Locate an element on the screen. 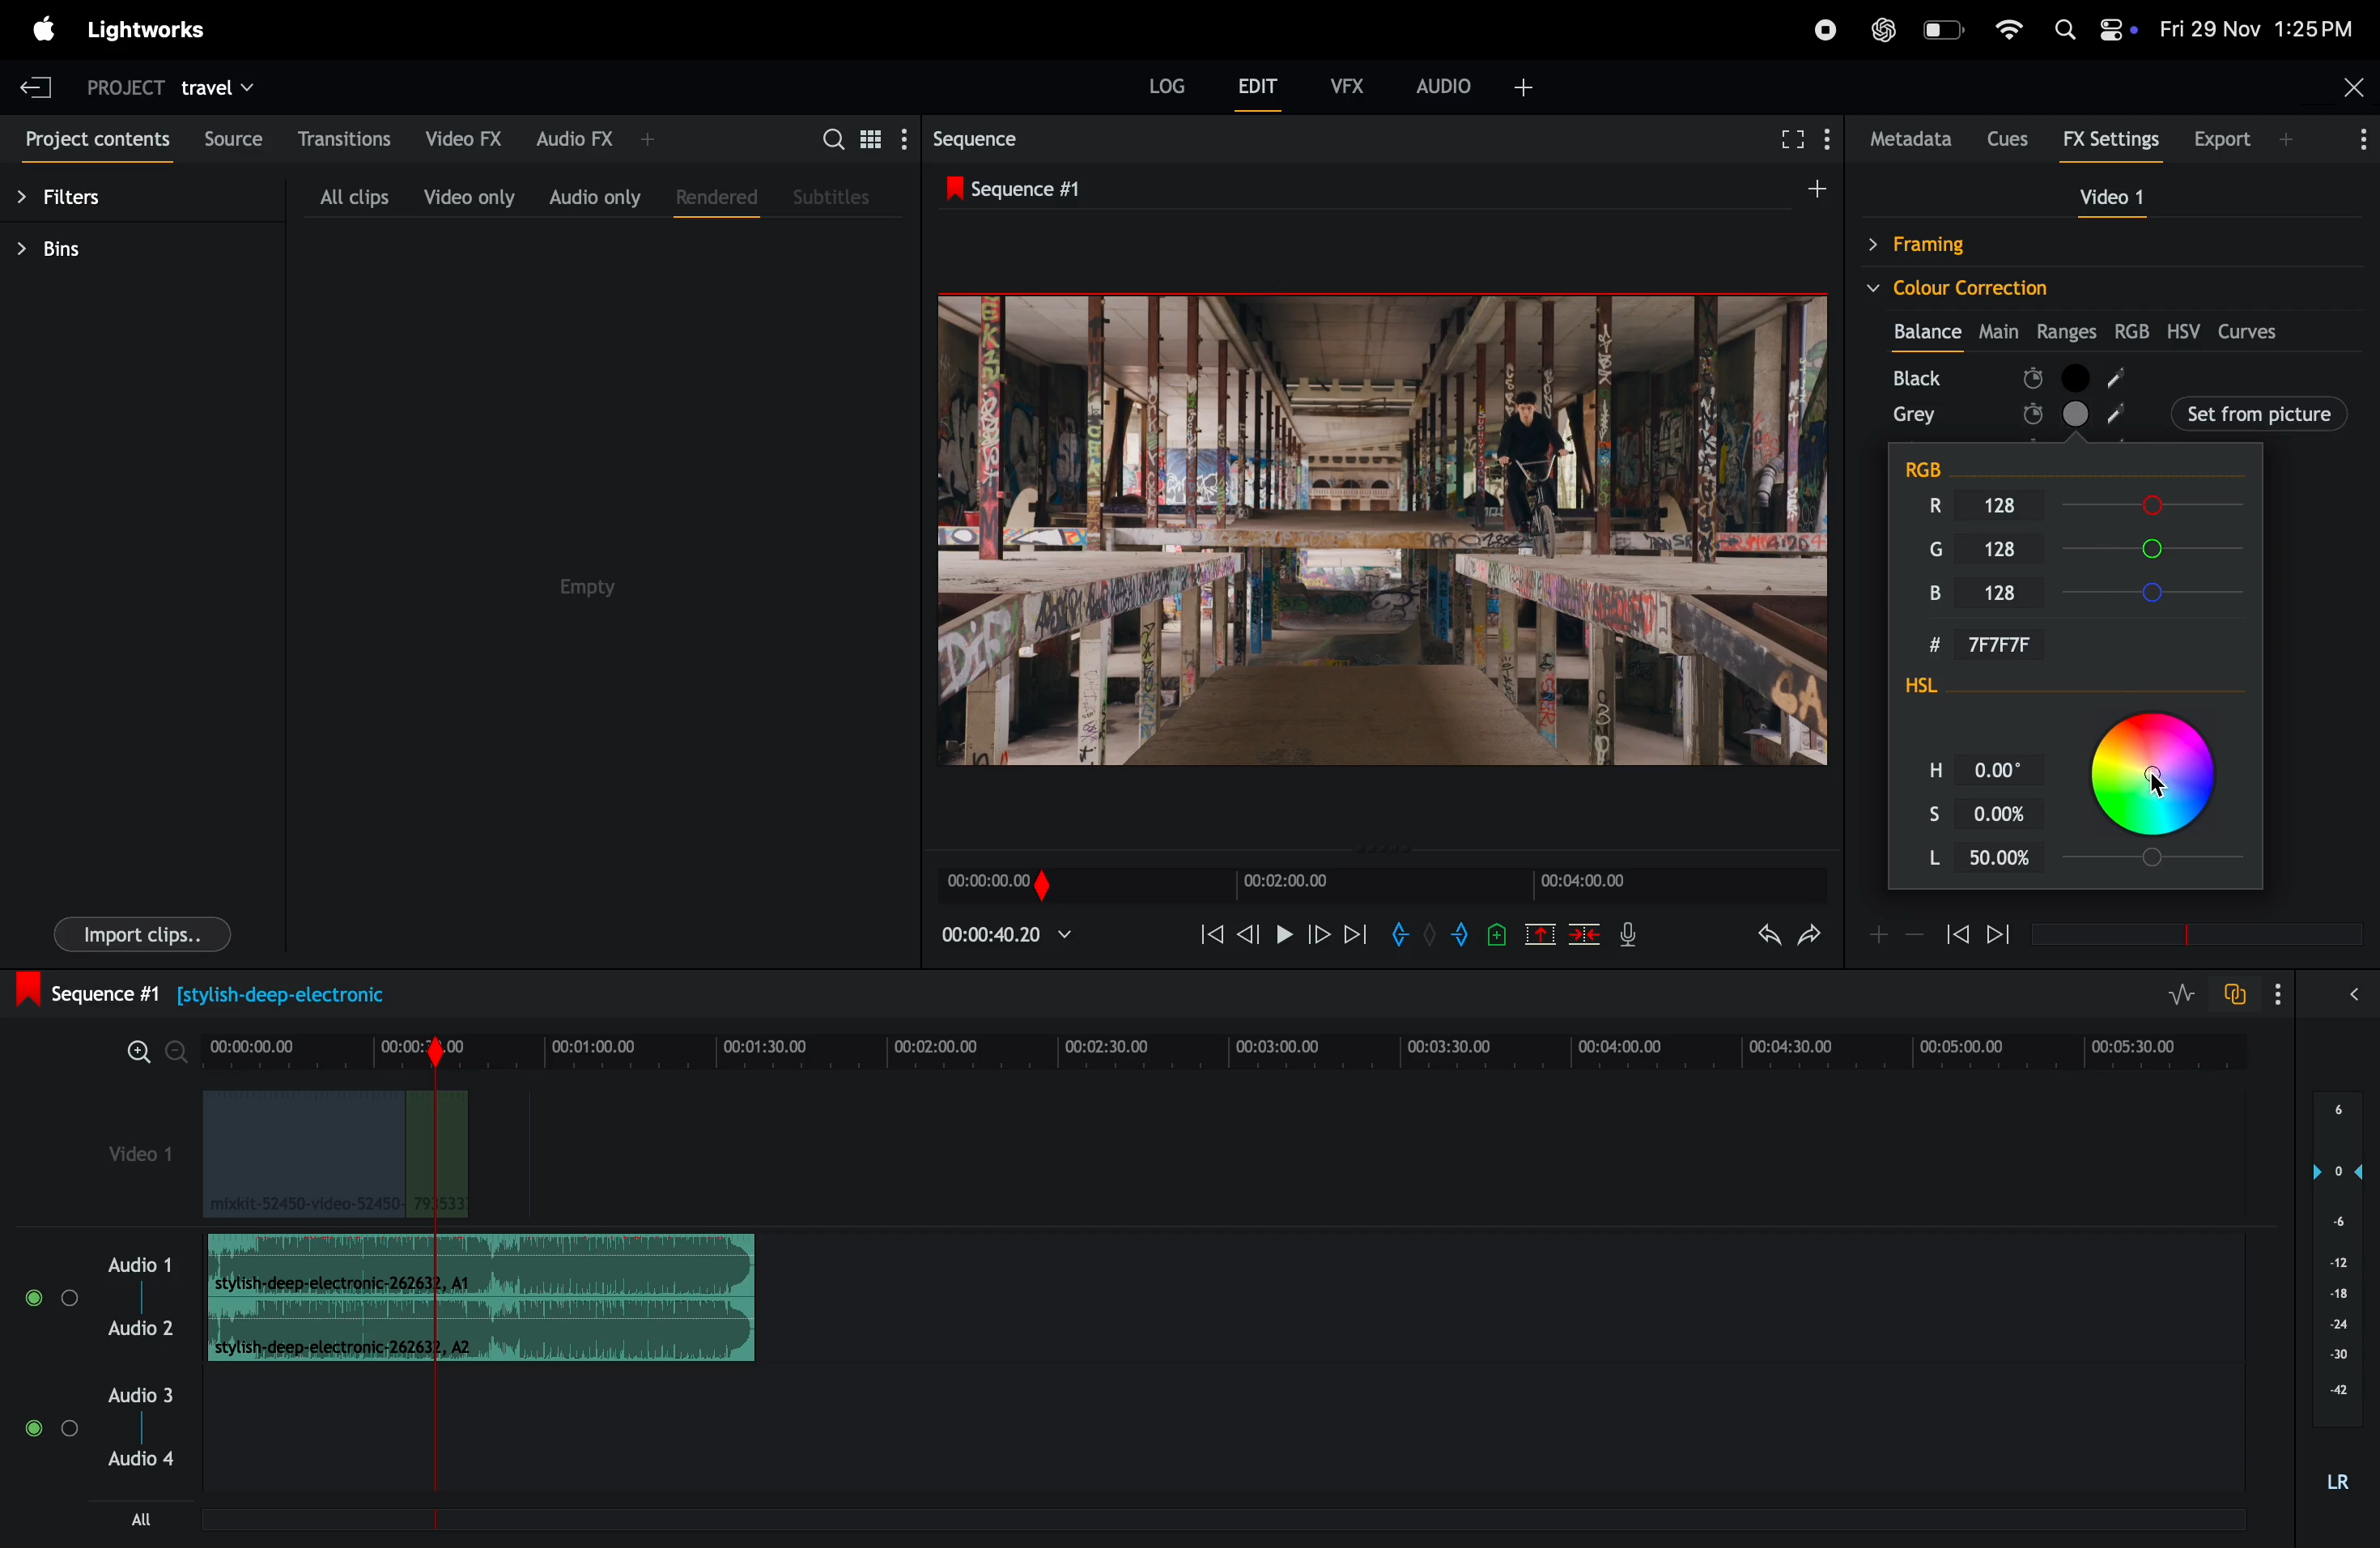 This screenshot has height=1548, width=2380. R is located at coordinates (1927, 504).